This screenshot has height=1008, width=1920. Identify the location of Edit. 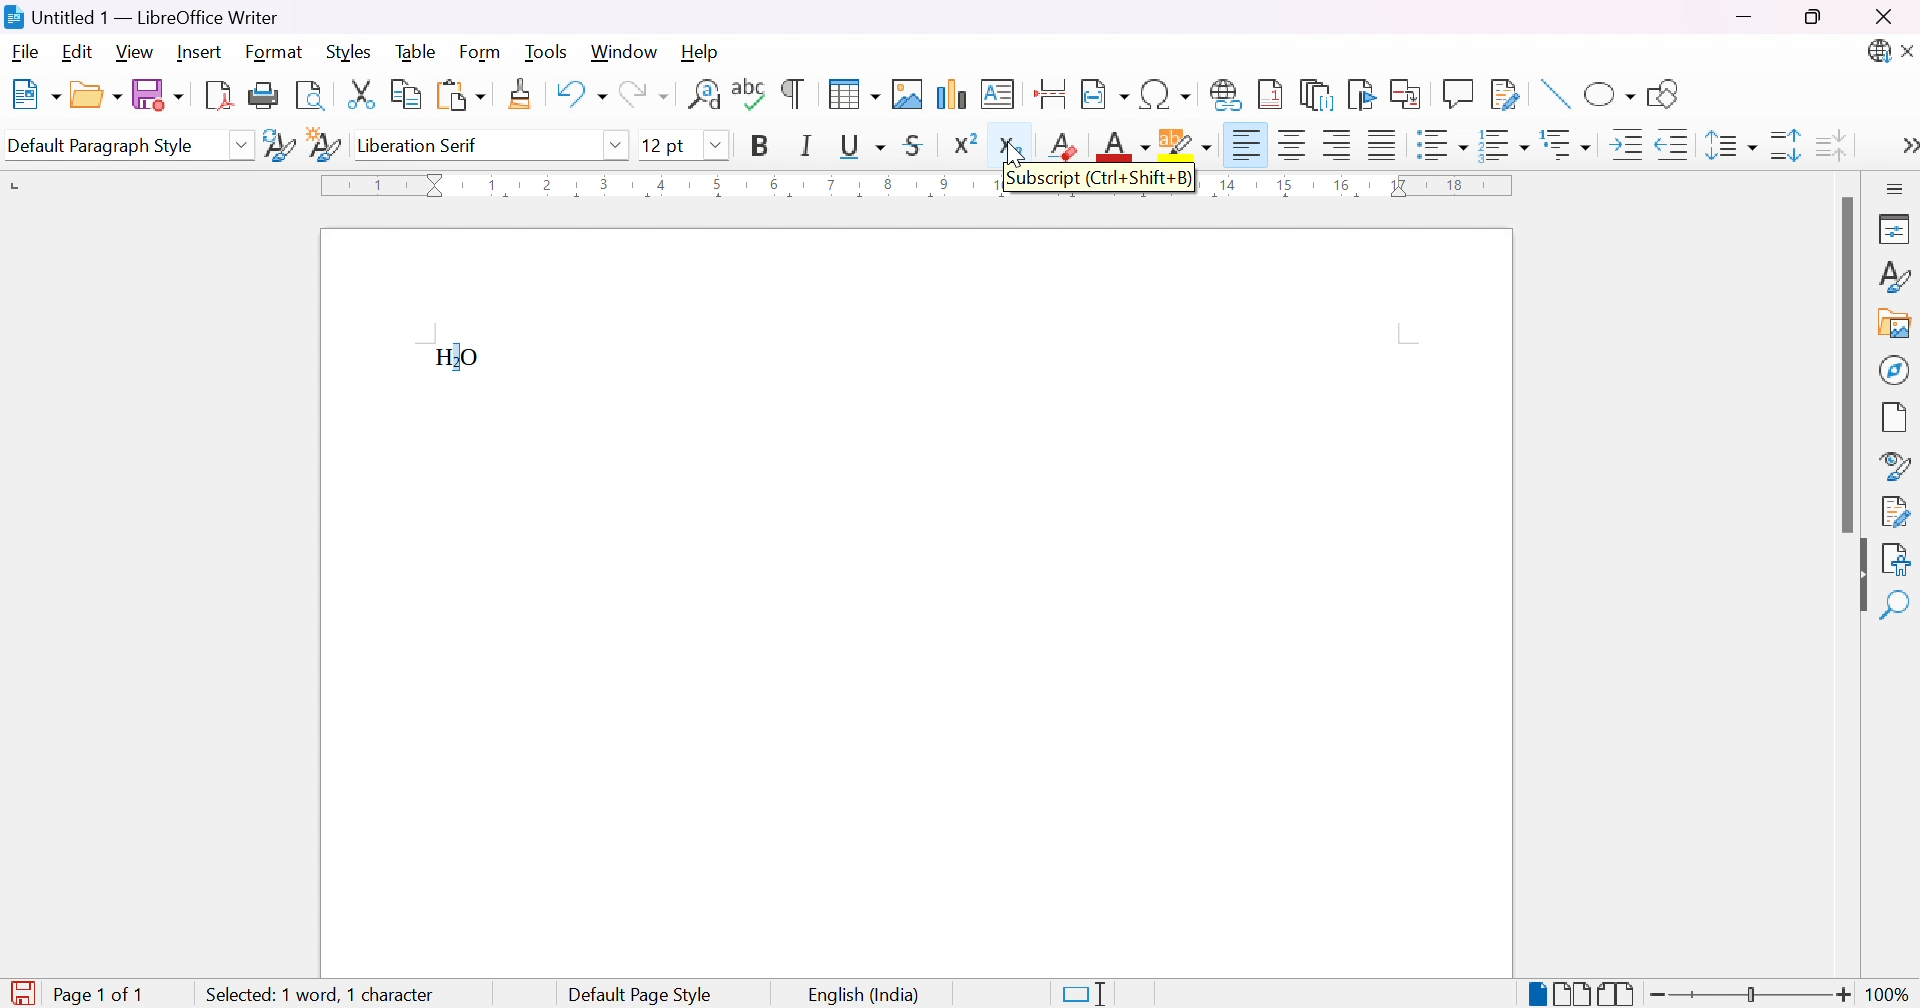
(81, 53).